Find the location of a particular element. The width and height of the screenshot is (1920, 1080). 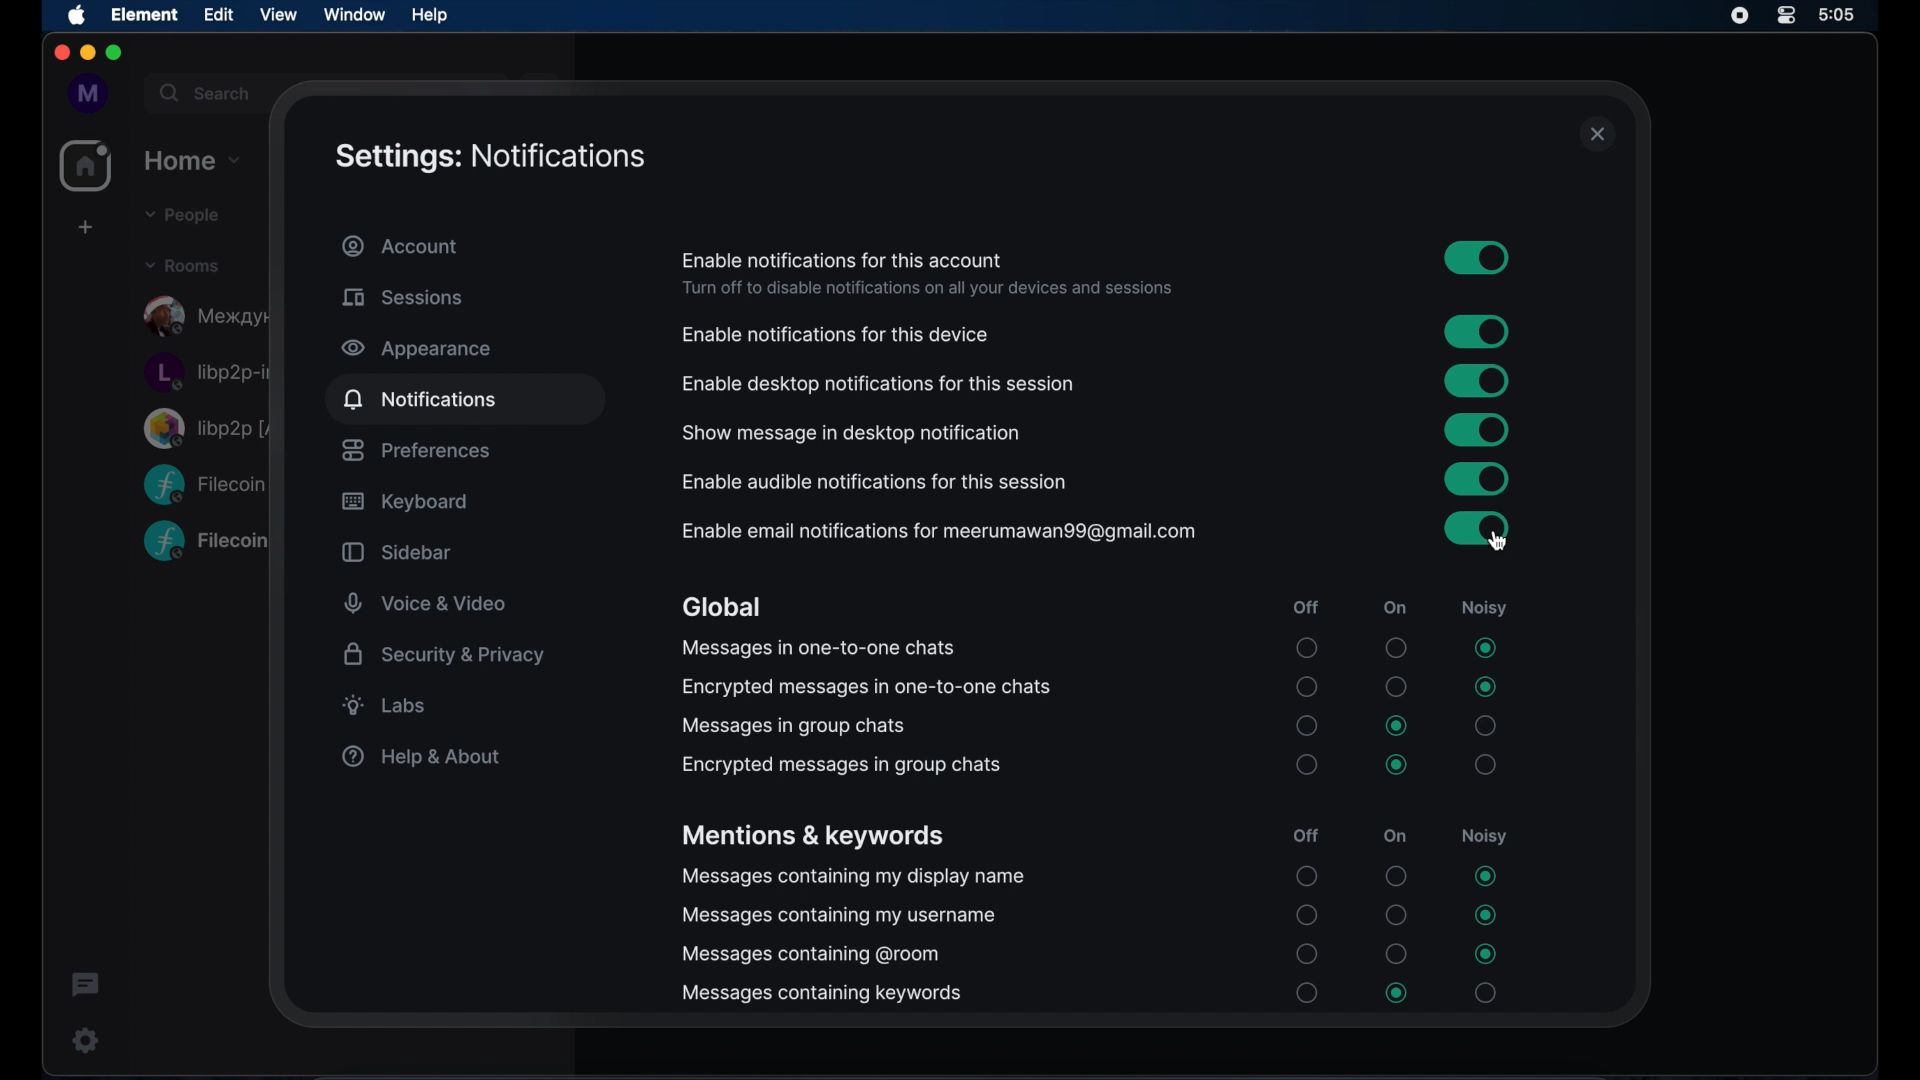

settings is located at coordinates (81, 1040).